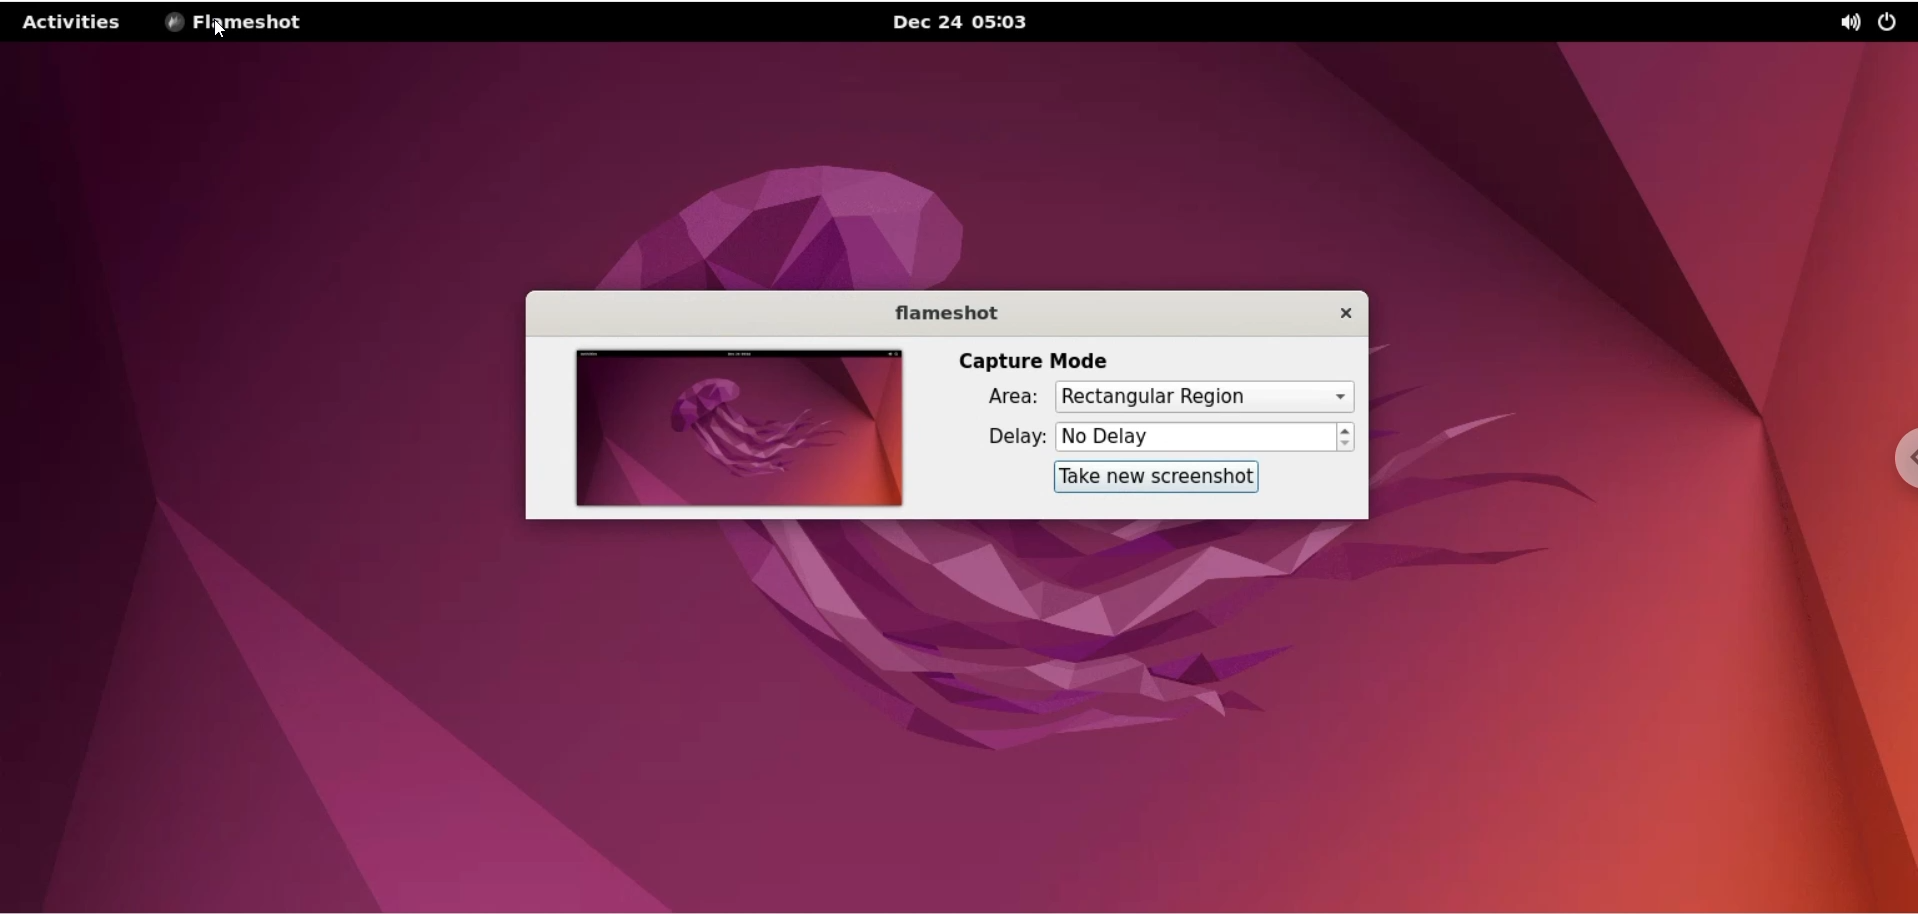 The image size is (1918, 914). Describe the element at coordinates (1849, 22) in the screenshot. I see `sound options` at that location.